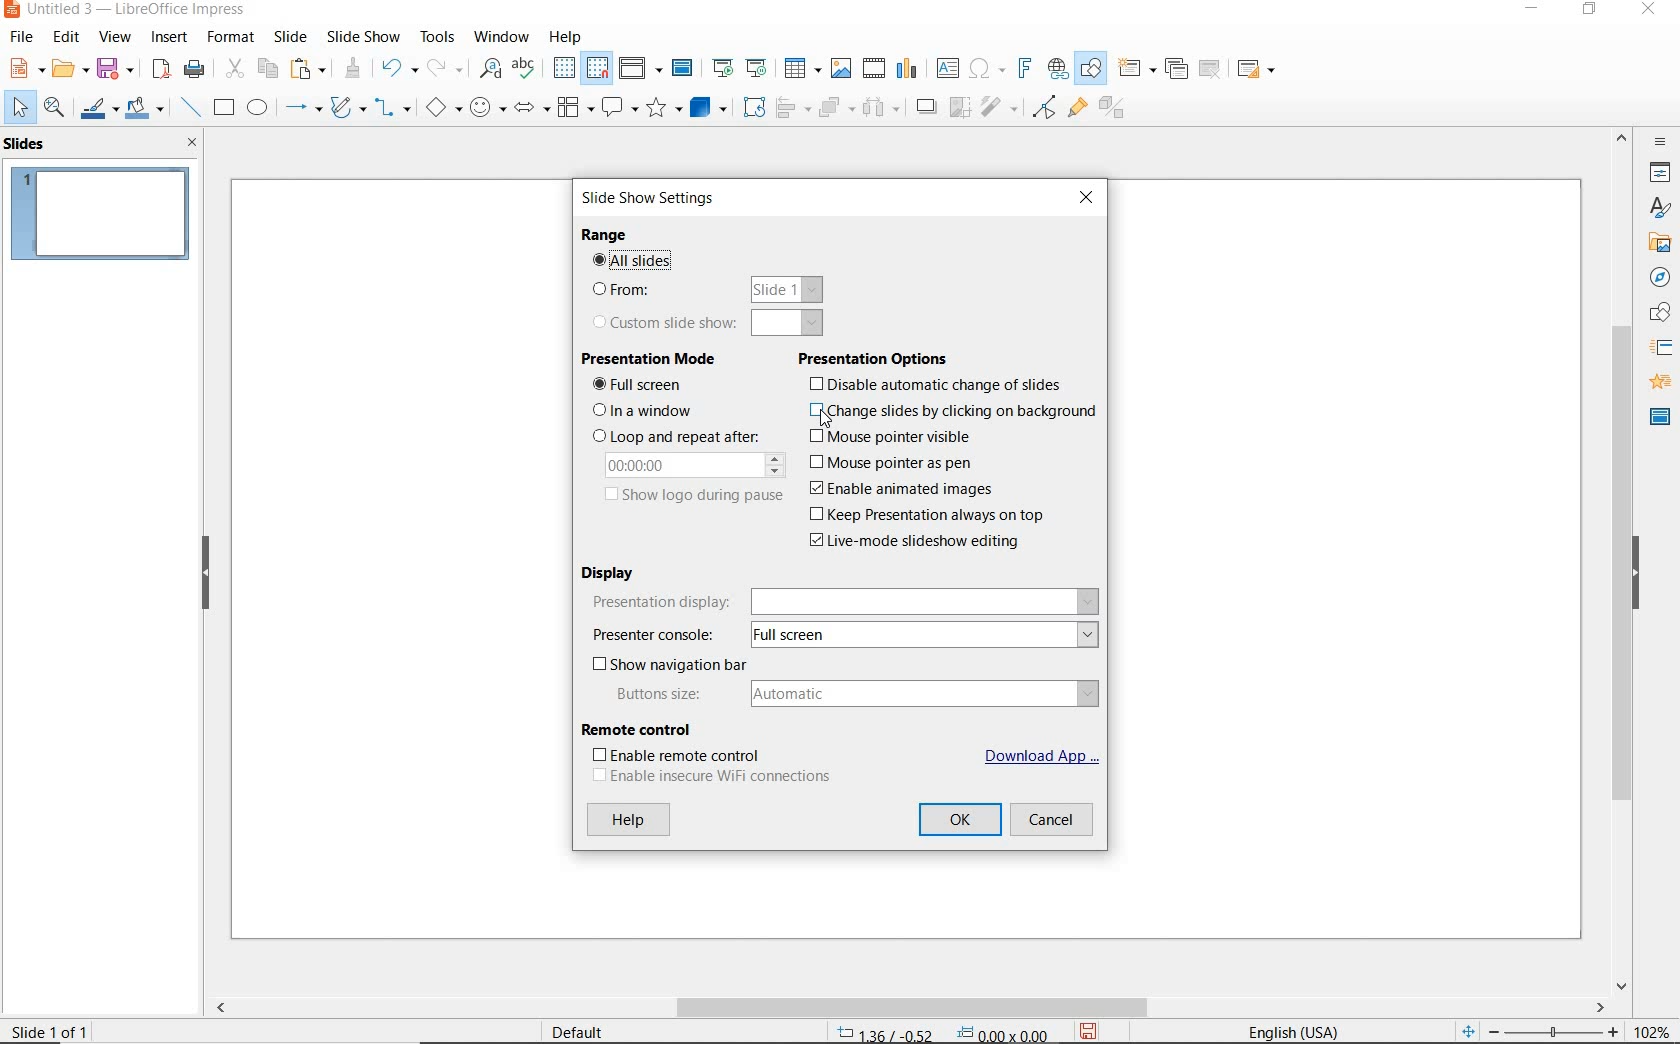 The height and width of the screenshot is (1044, 1680). I want to click on keep presentation always on top, so click(928, 517).